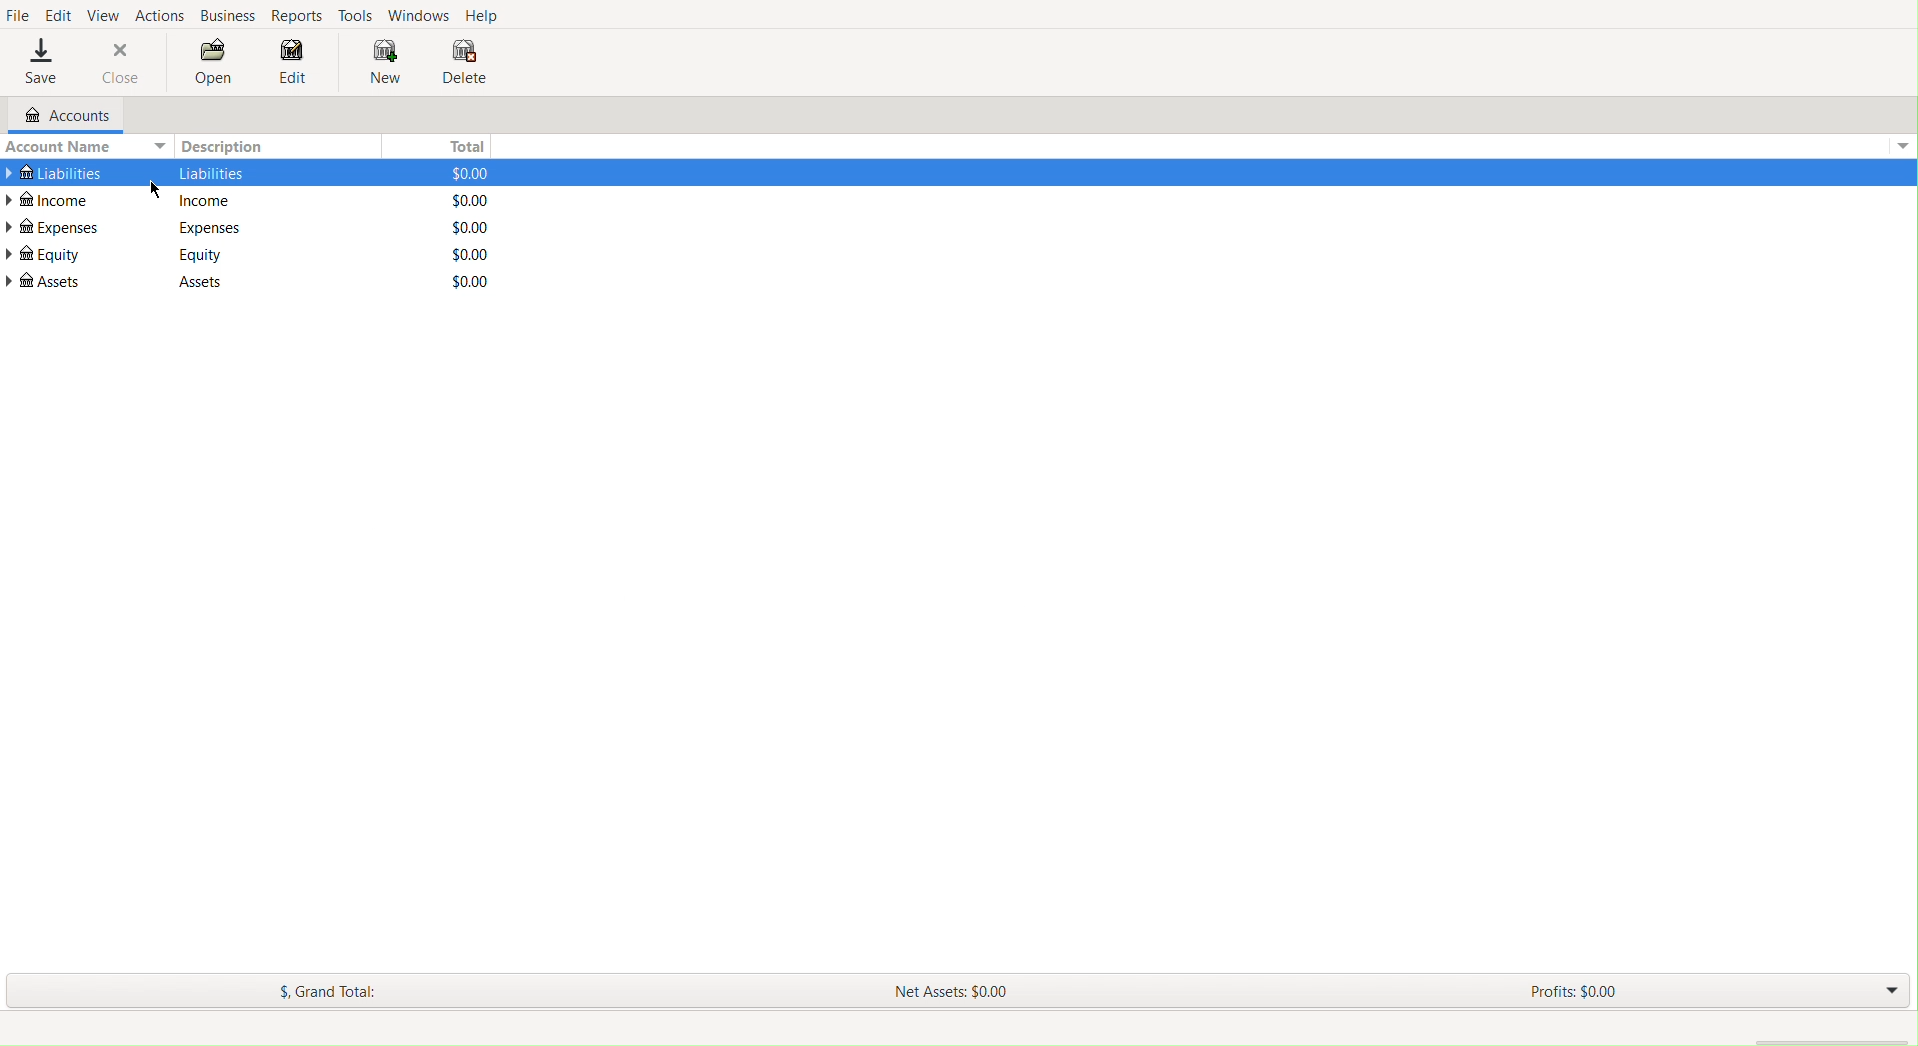 Image resolution: width=1918 pixels, height=1046 pixels. What do you see at coordinates (300, 16) in the screenshot?
I see `Reports` at bounding box center [300, 16].